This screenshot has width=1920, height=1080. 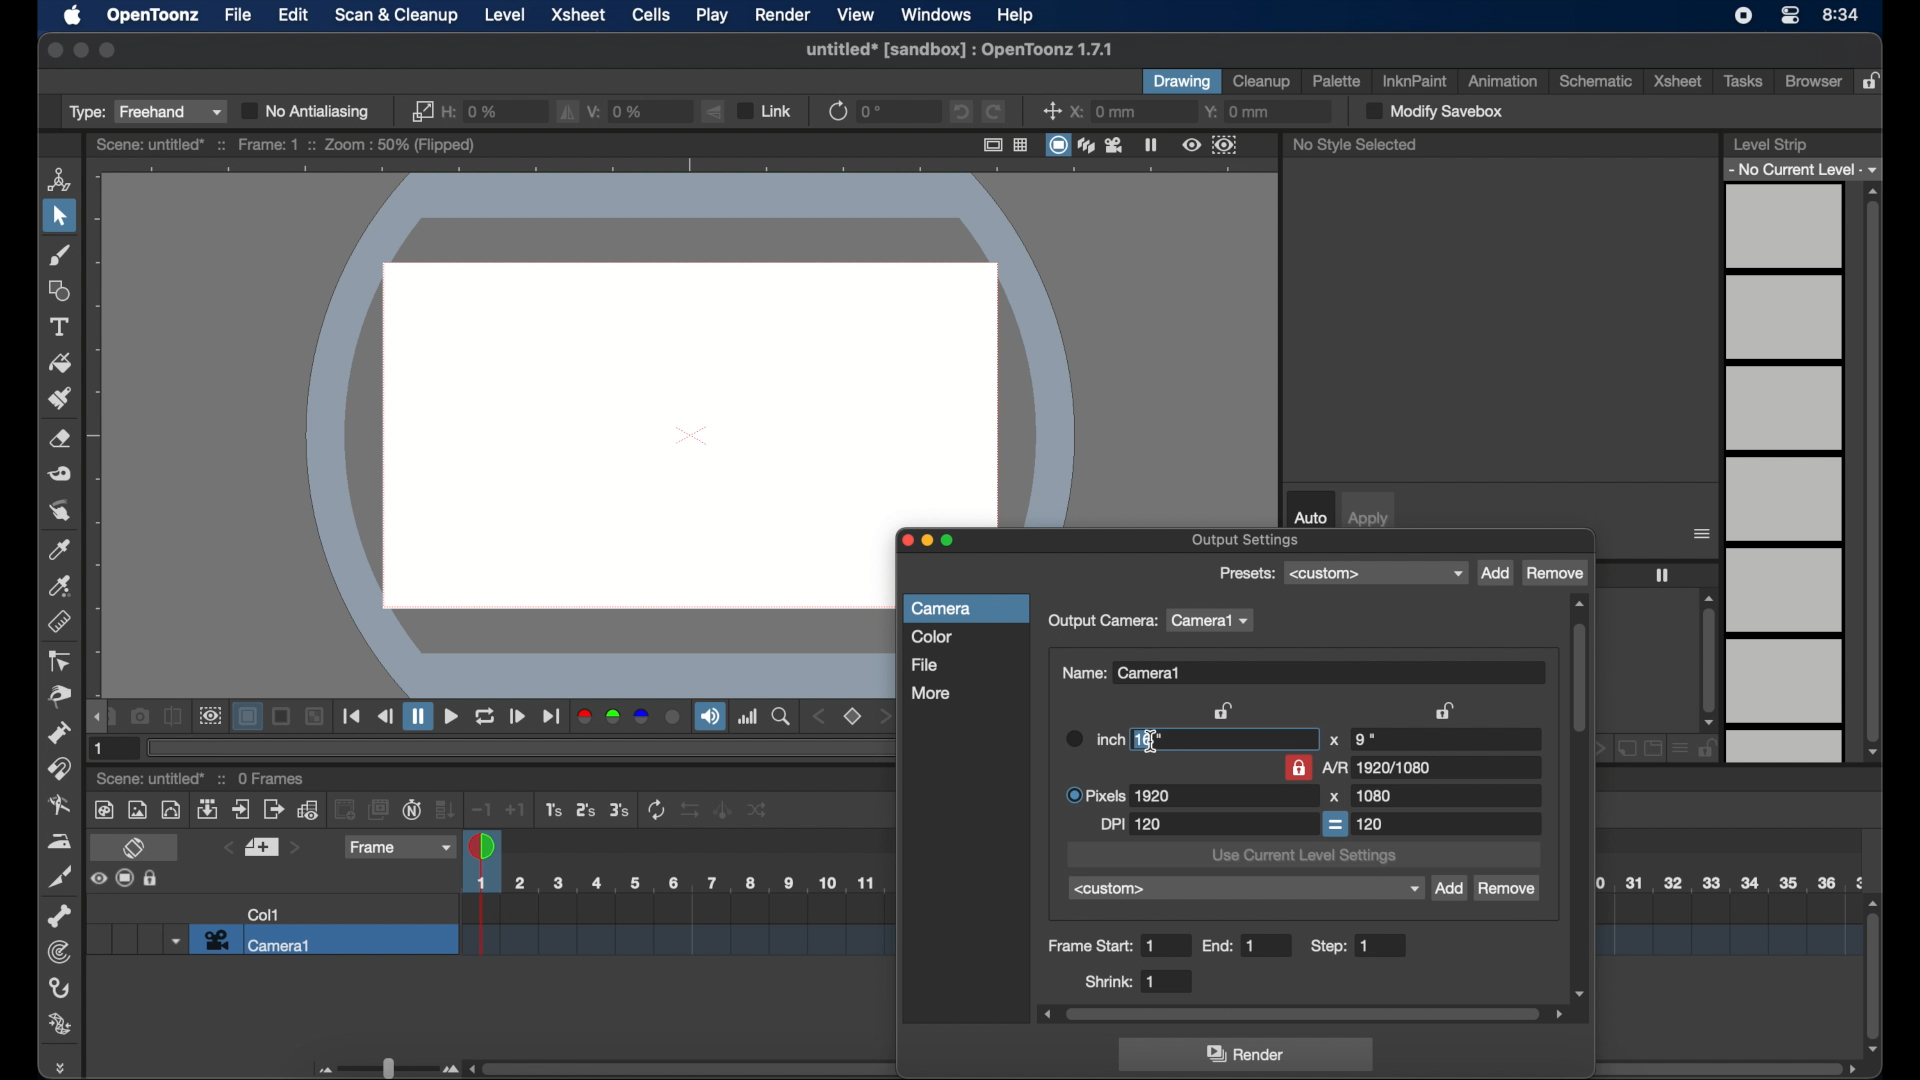 What do you see at coordinates (453, 719) in the screenshot?
I see `` at bounding box center [453, 719].